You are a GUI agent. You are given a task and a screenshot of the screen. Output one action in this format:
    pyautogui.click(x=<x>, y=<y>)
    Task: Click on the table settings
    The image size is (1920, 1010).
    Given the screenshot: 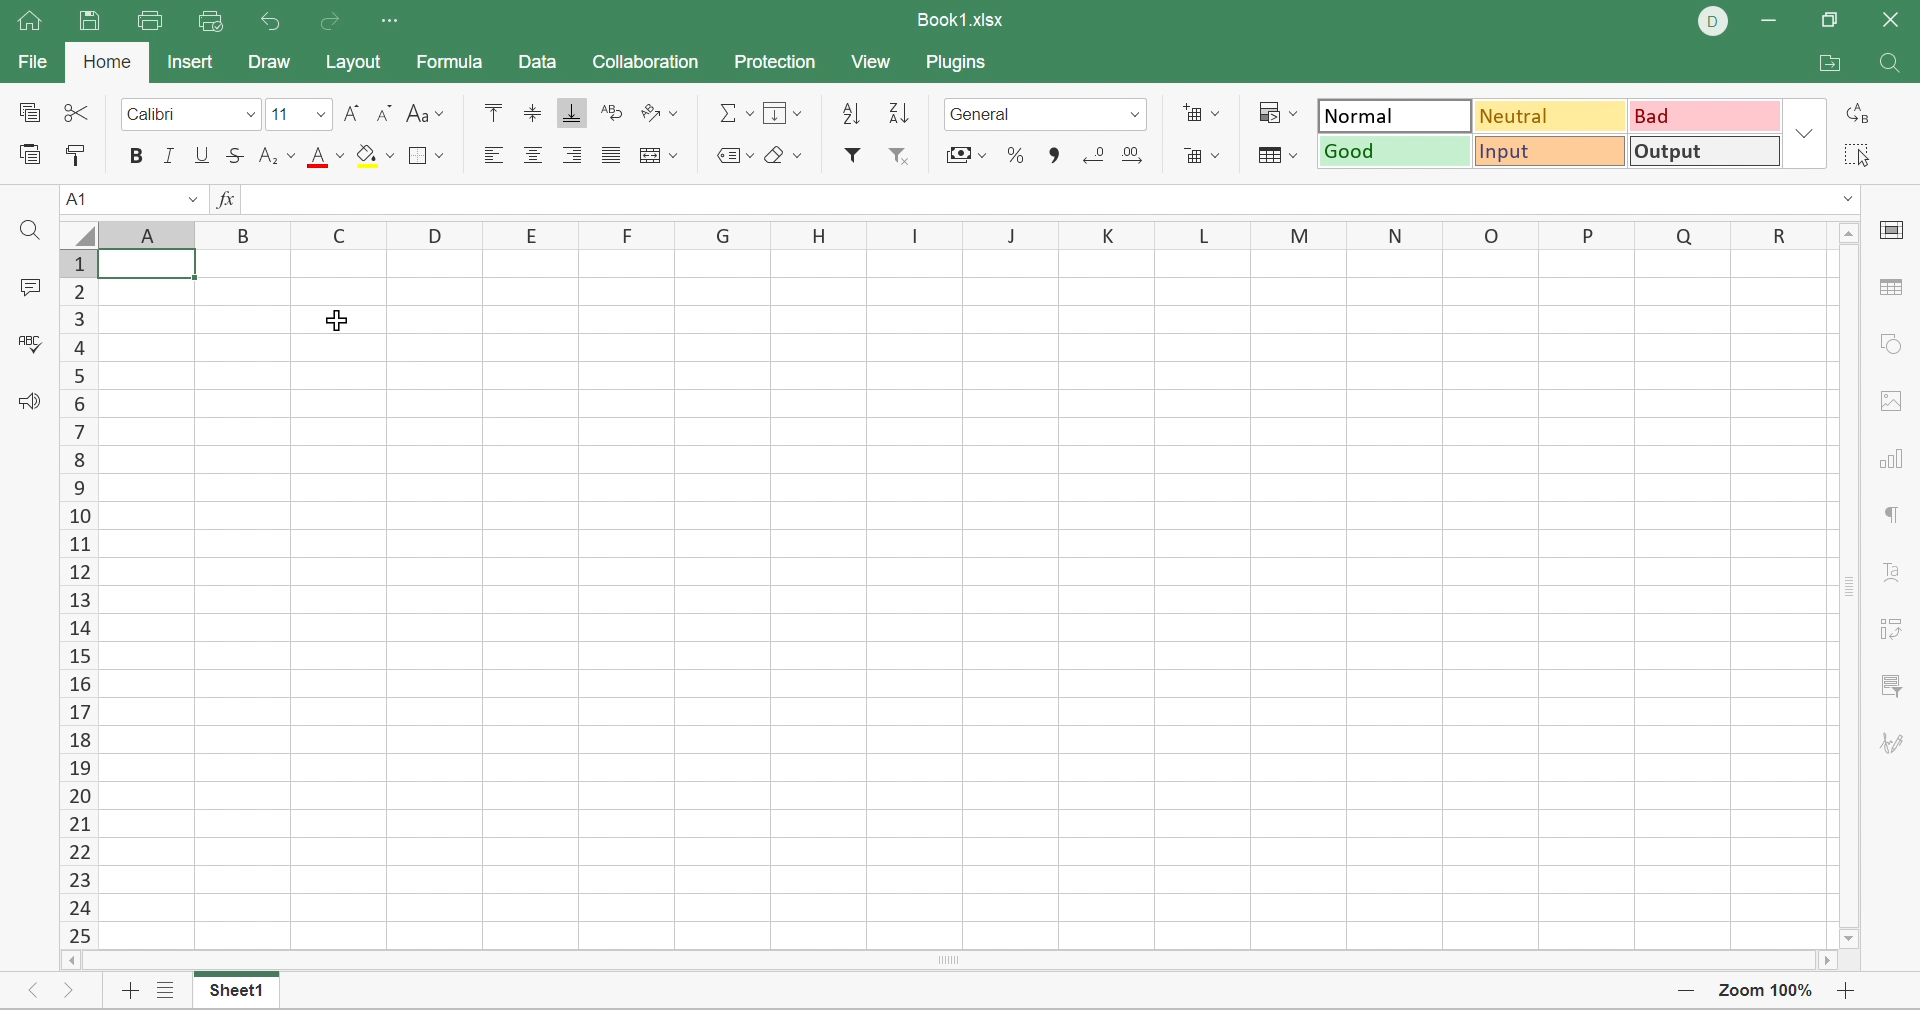 What is the action you would take?
    pyautogui.click(x=1892, y=288)
    